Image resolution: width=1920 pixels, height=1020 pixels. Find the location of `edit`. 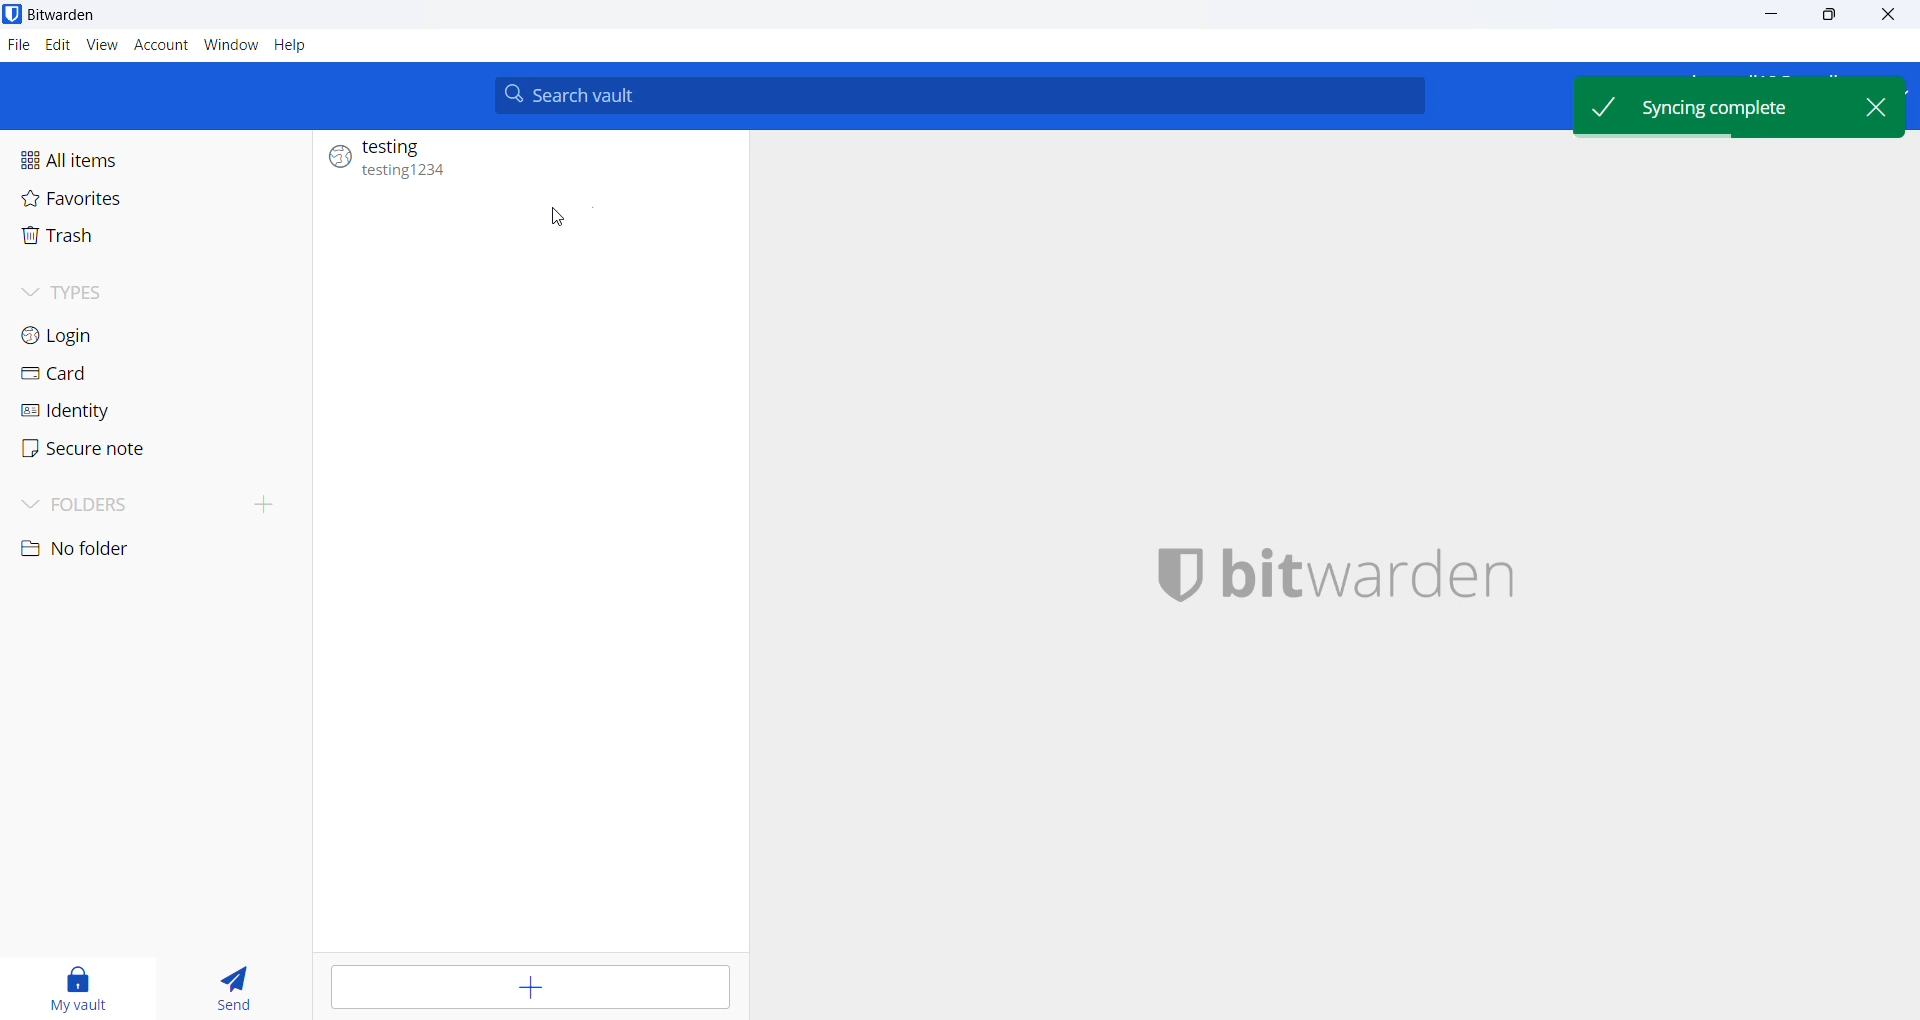

edit is located at coordinates (57, 46).